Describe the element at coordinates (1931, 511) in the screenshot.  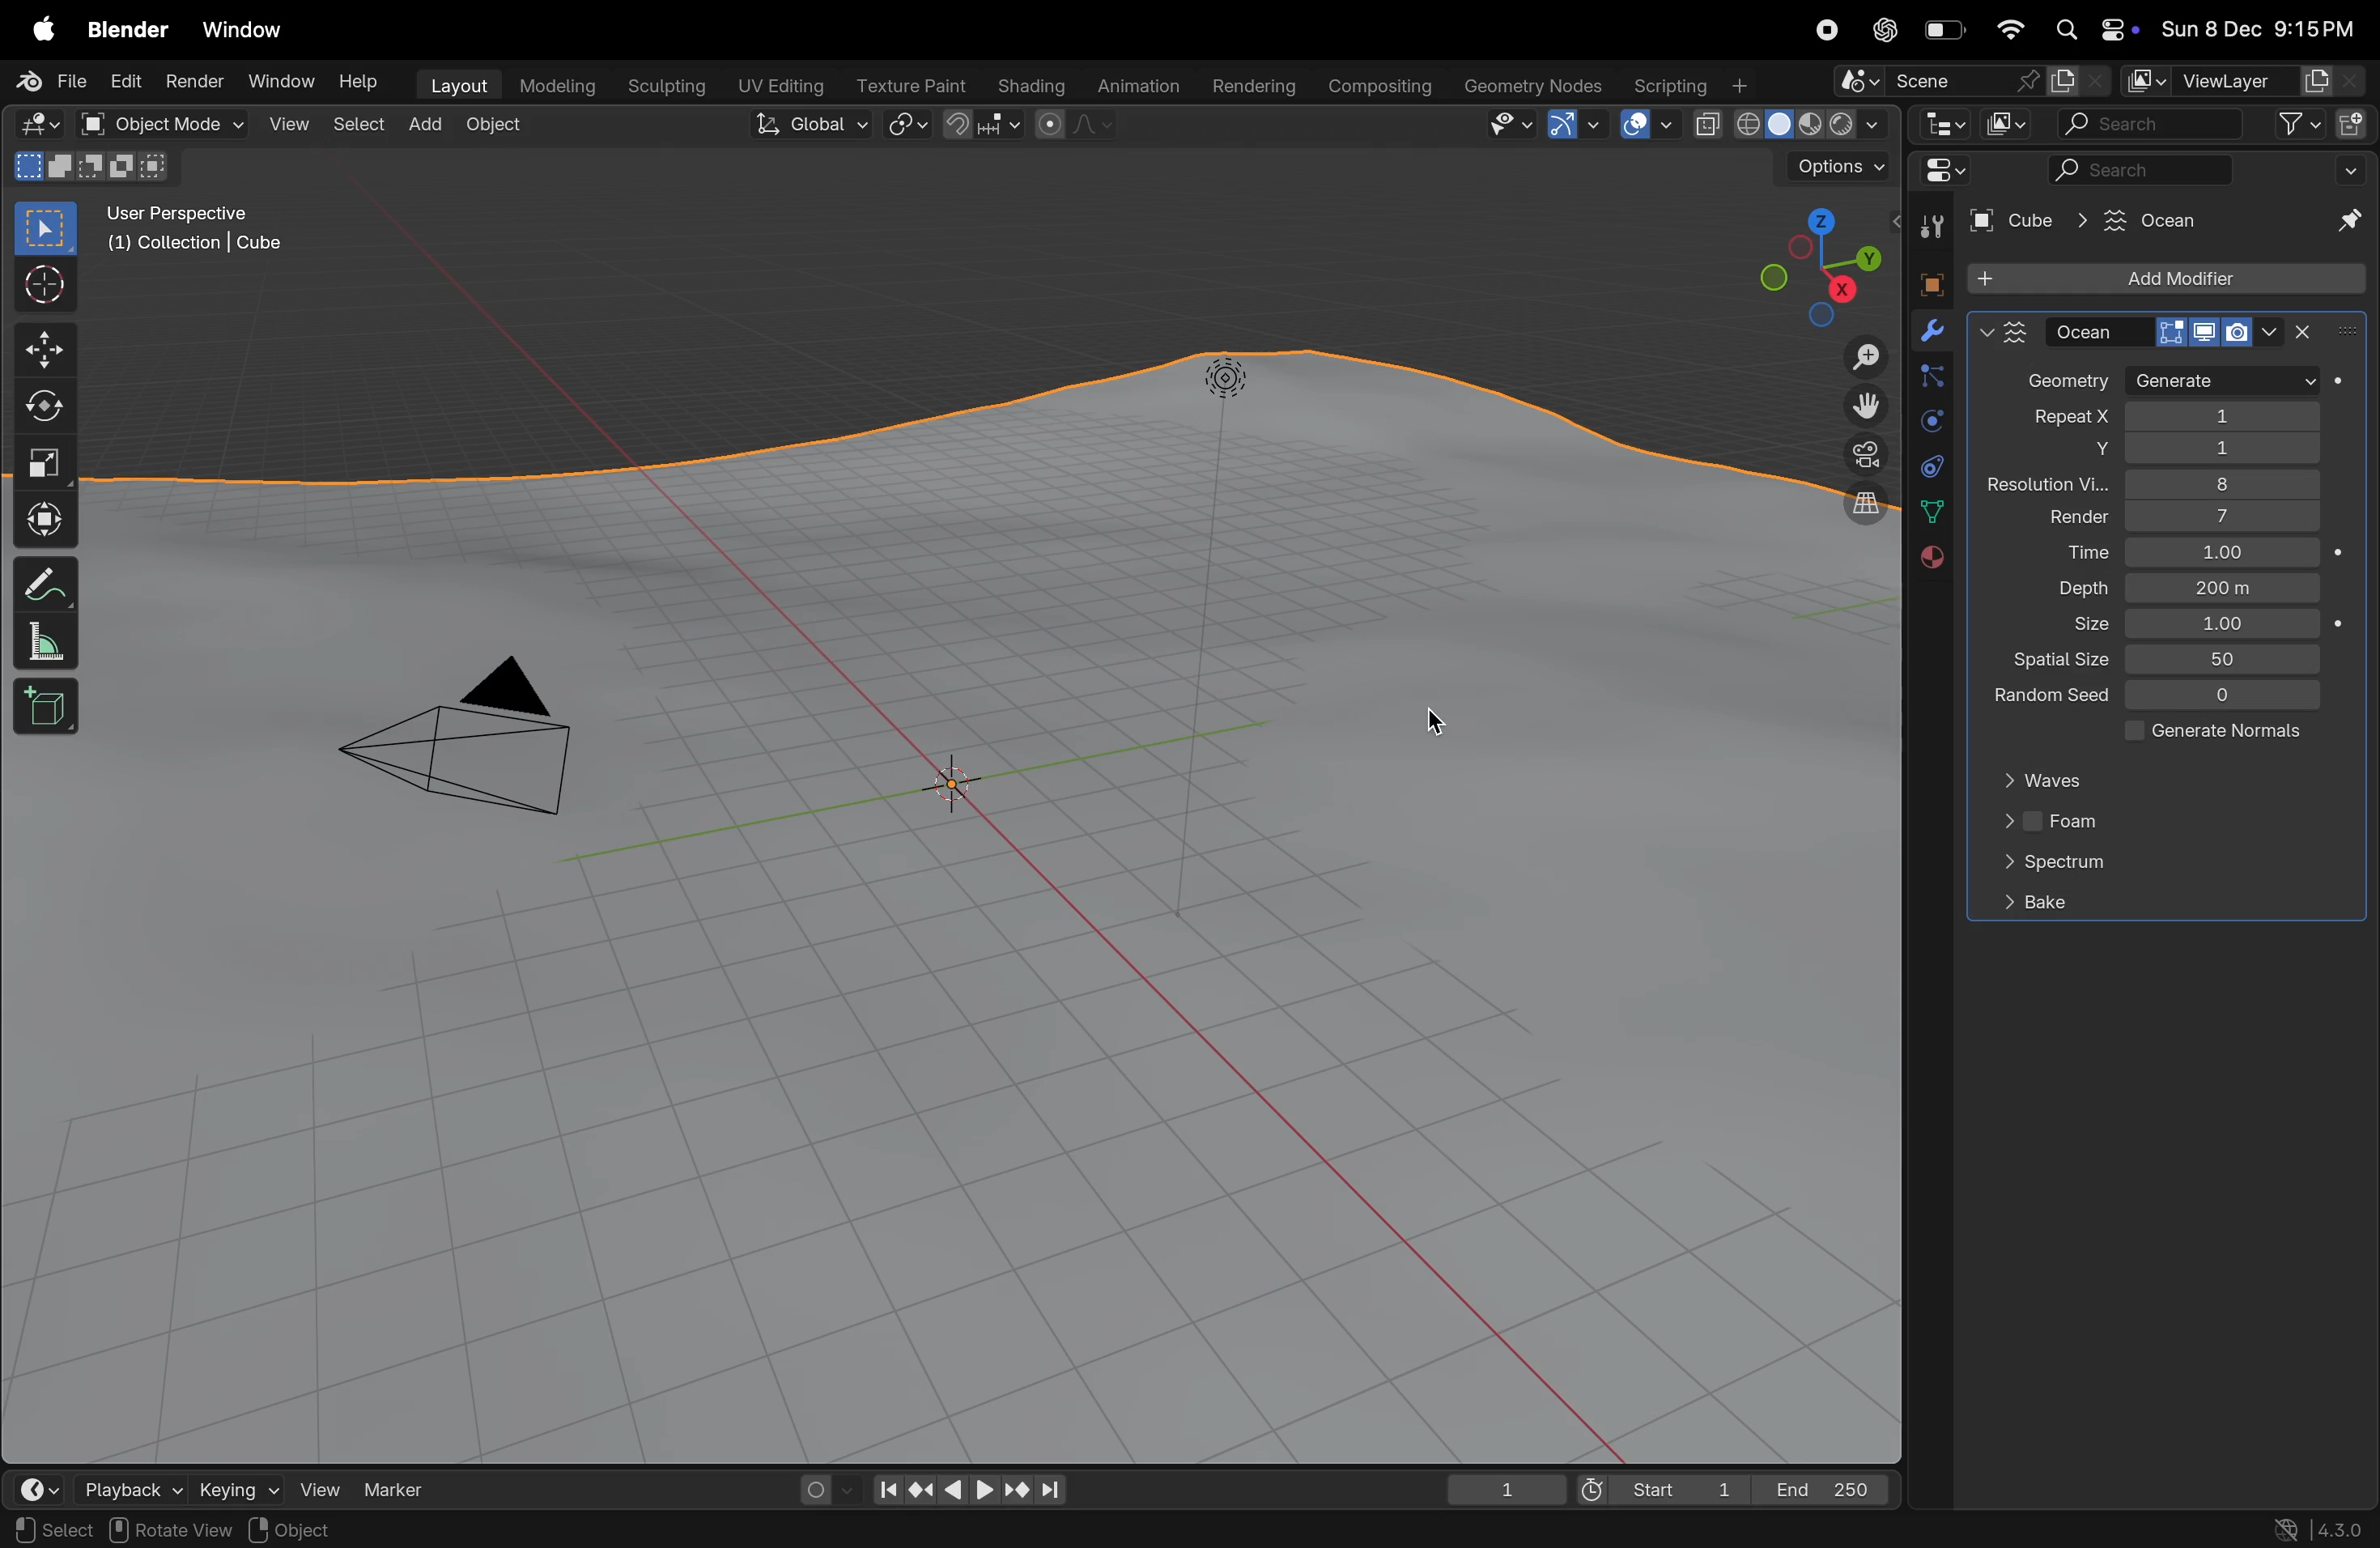
I see `data` at that location.